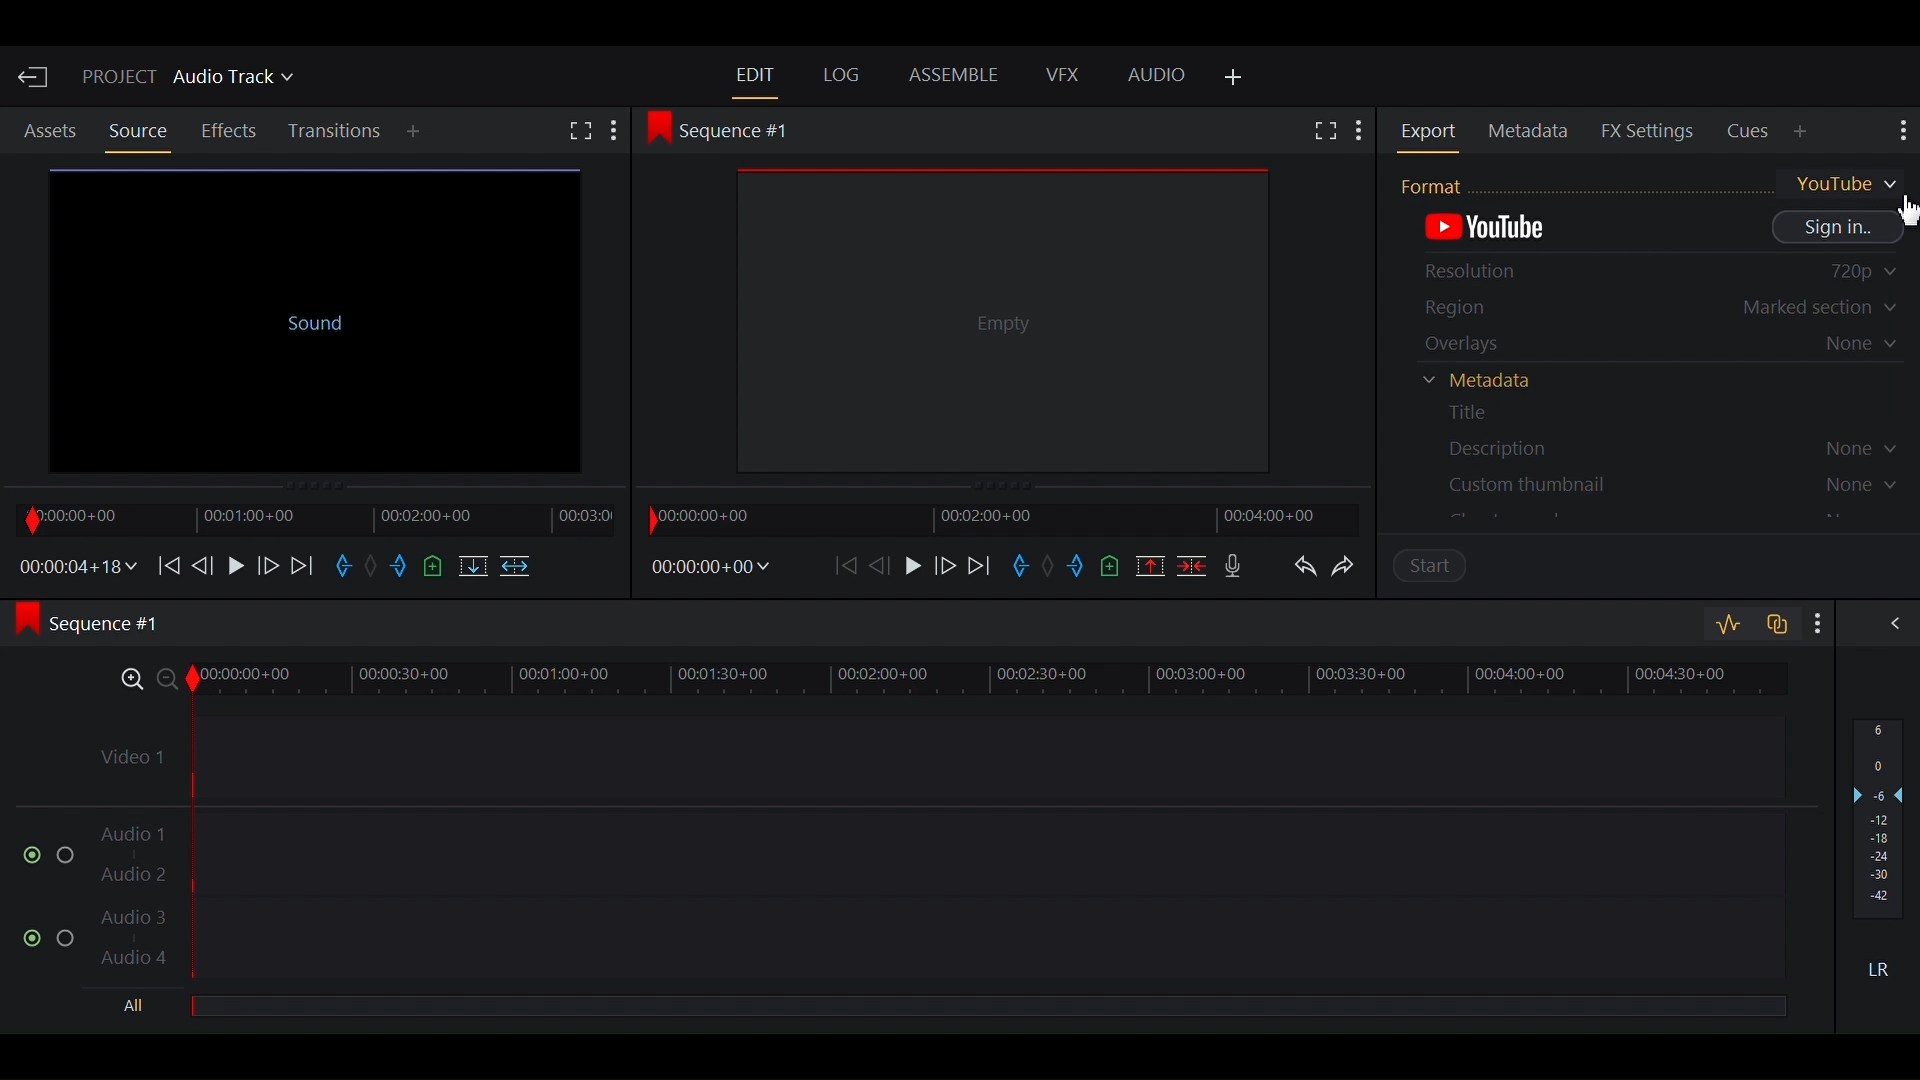 The height and width of the screenshot is (1080, 1920). What do you see at coordinates (40, 853) in the screenshot?
I see `Enable/Disable` at bounding box center [40, 853].